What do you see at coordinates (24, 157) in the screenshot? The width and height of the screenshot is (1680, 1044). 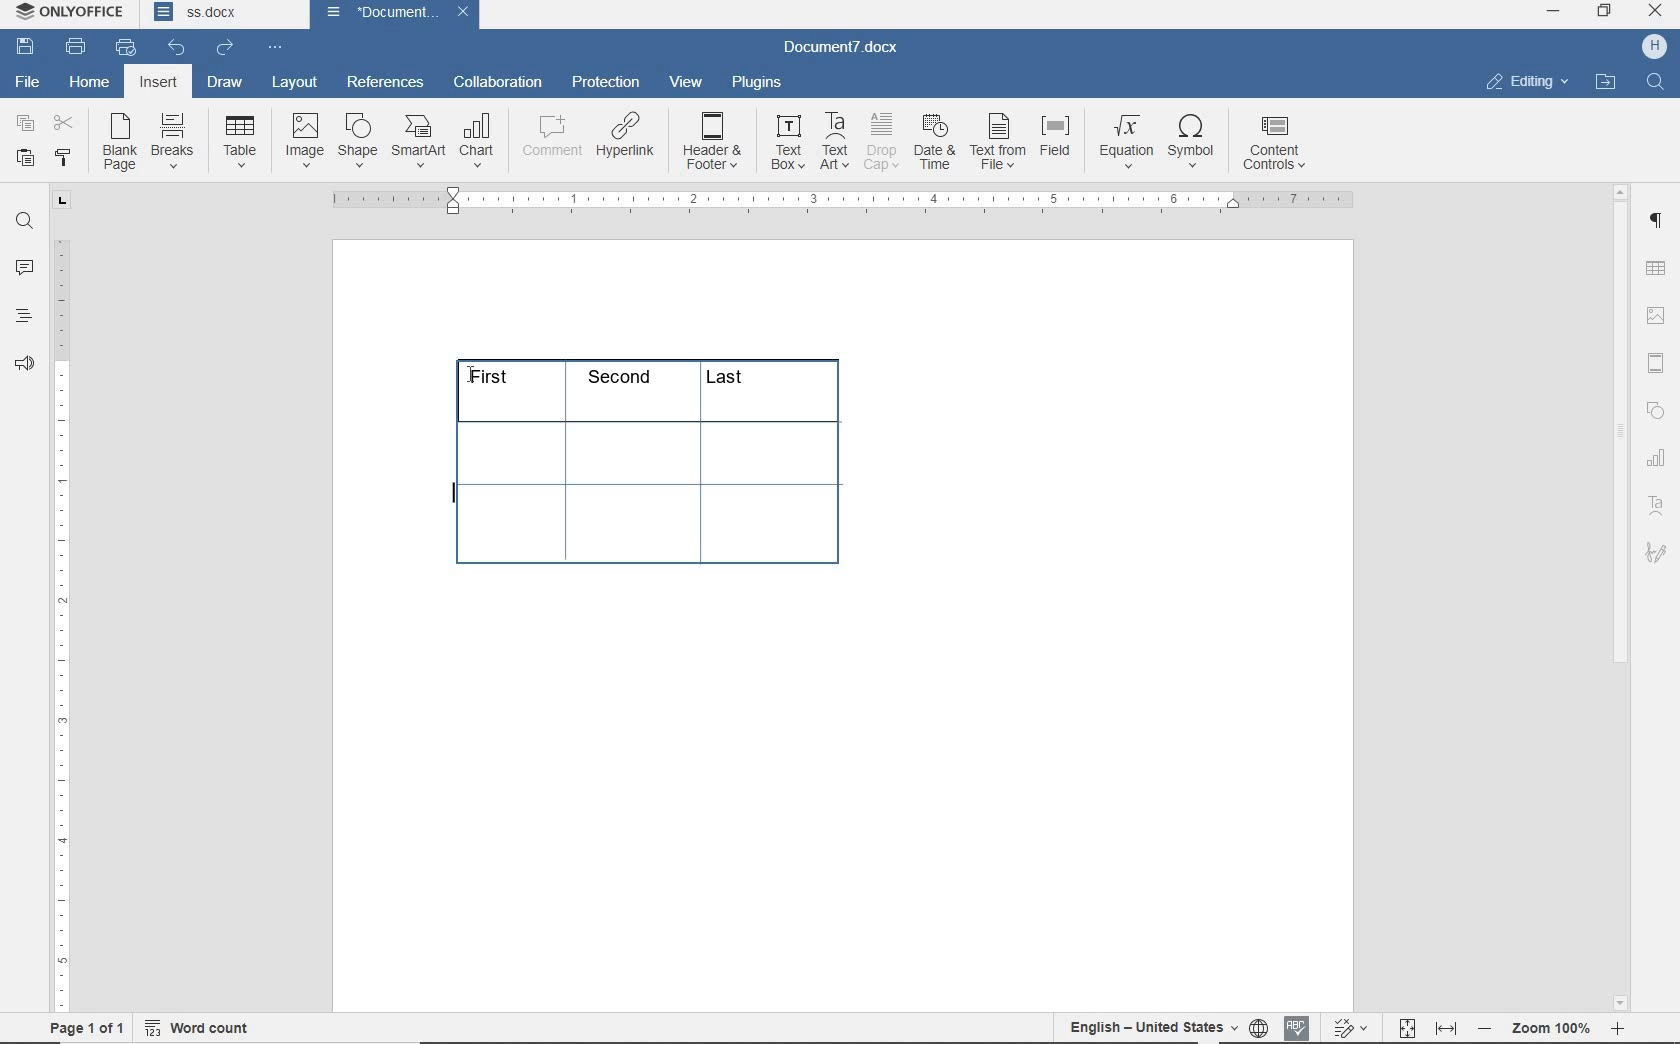 I see `paste` at bounding box center [24, 157].